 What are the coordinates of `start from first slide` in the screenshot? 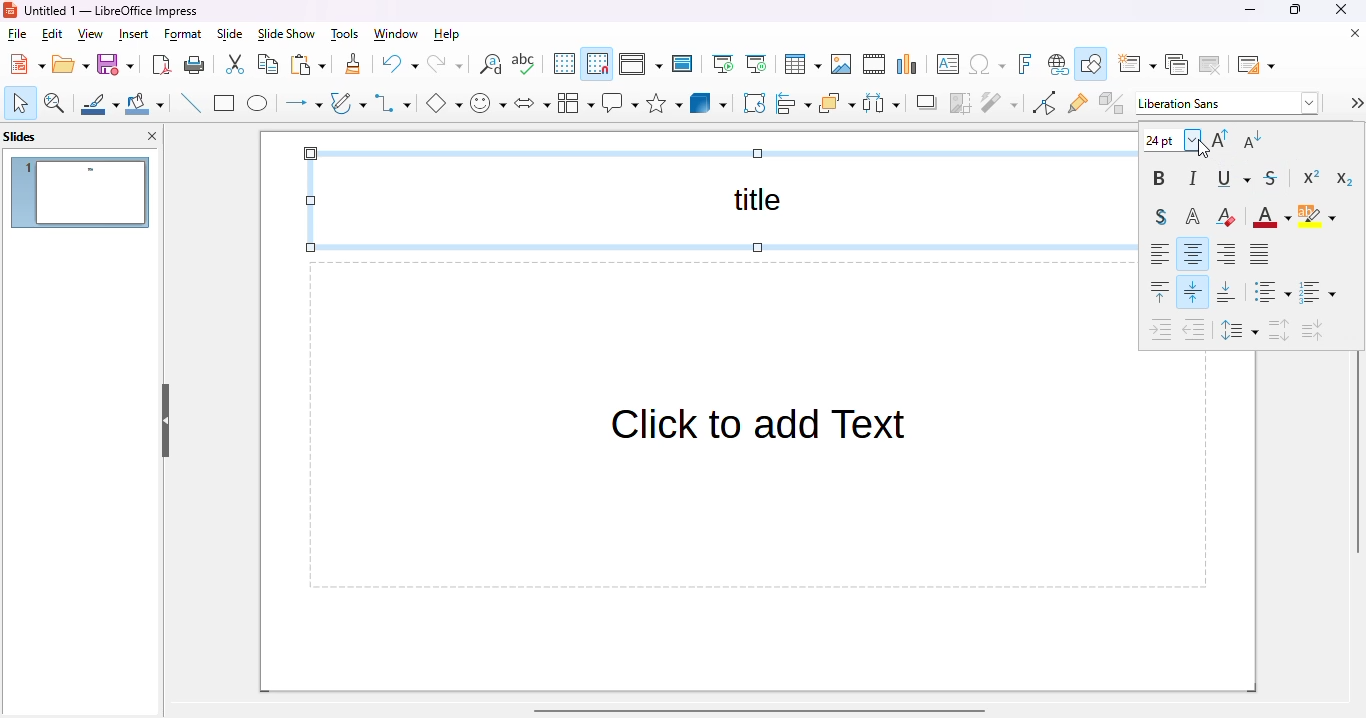 It's located at (725, 64).